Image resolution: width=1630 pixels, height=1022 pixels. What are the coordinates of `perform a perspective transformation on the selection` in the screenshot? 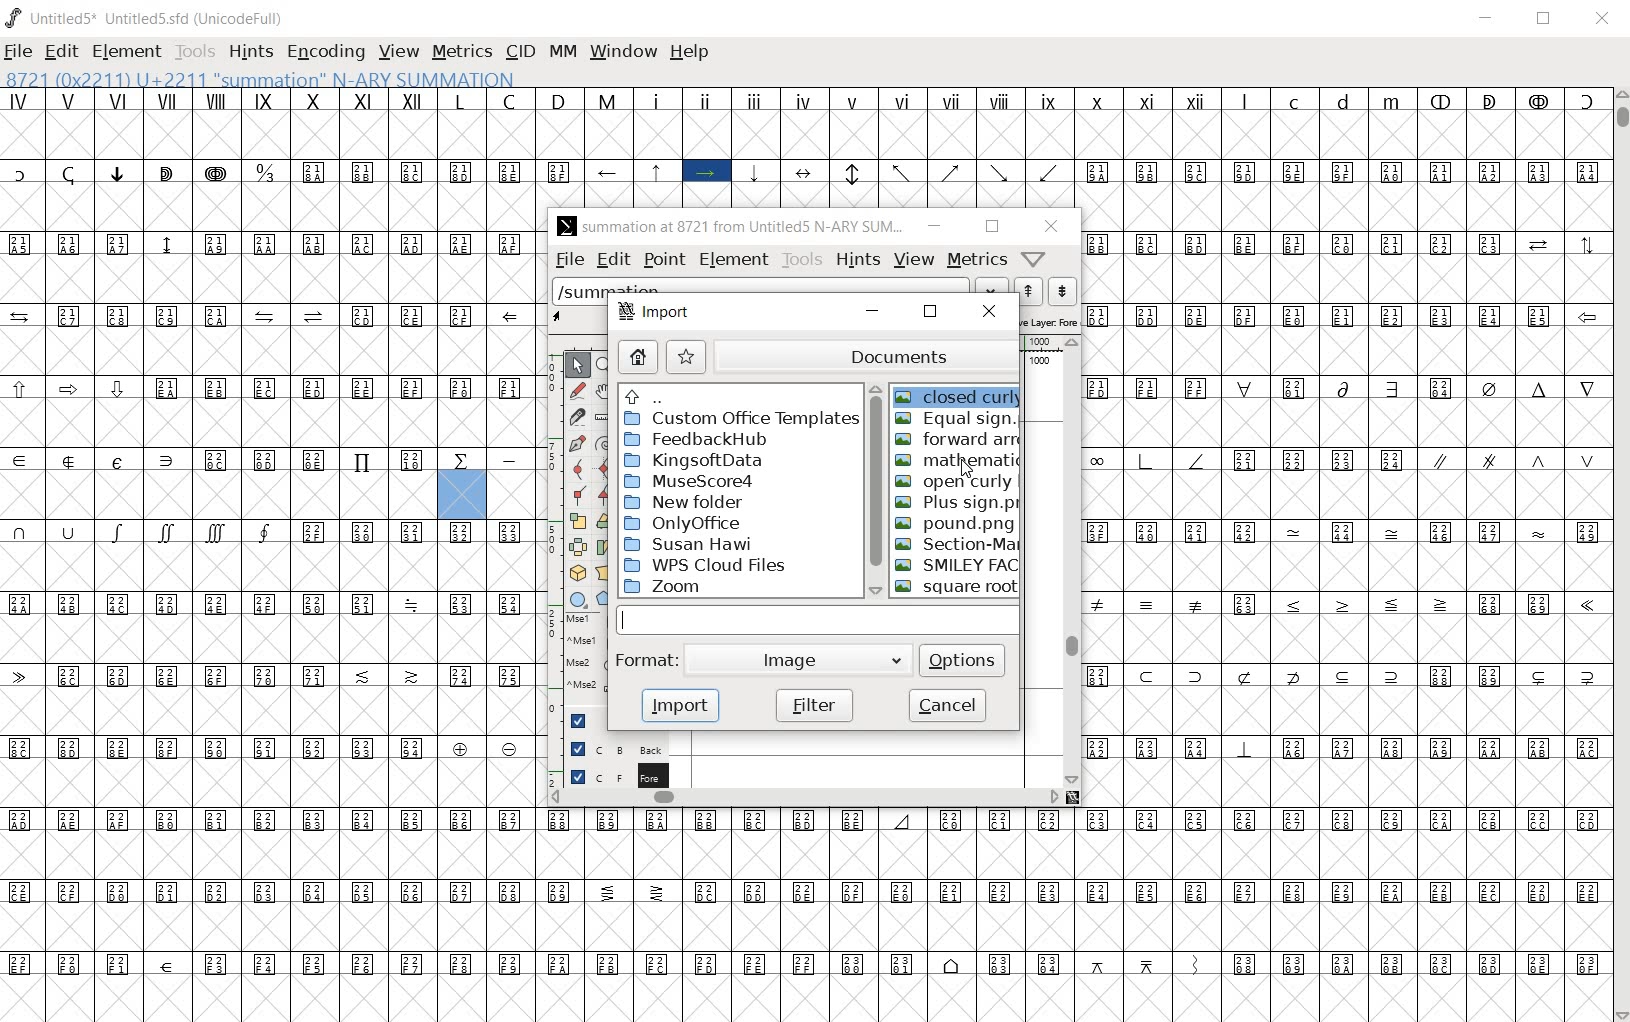 It's located at (606, 574).